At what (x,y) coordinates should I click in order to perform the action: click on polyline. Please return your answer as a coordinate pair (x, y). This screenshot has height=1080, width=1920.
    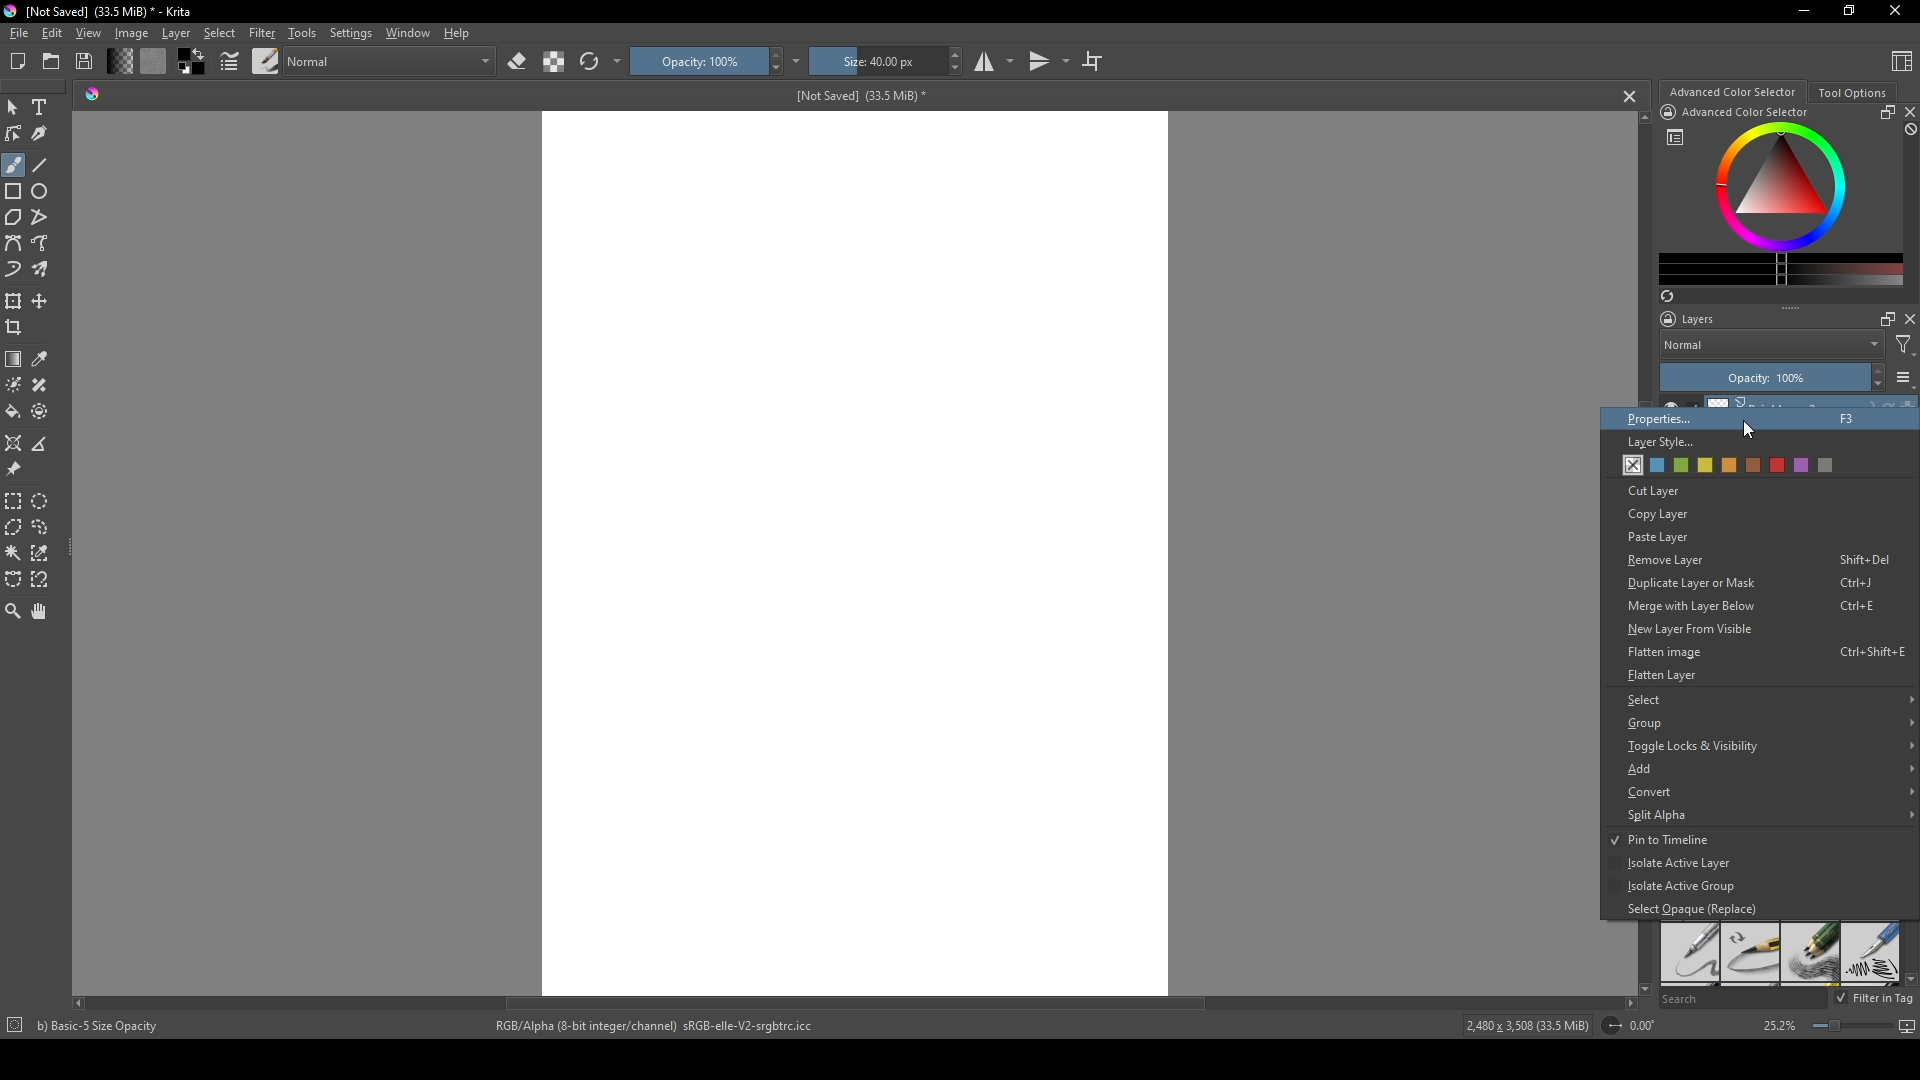
    Looking at the image, I should click on (42, 217).